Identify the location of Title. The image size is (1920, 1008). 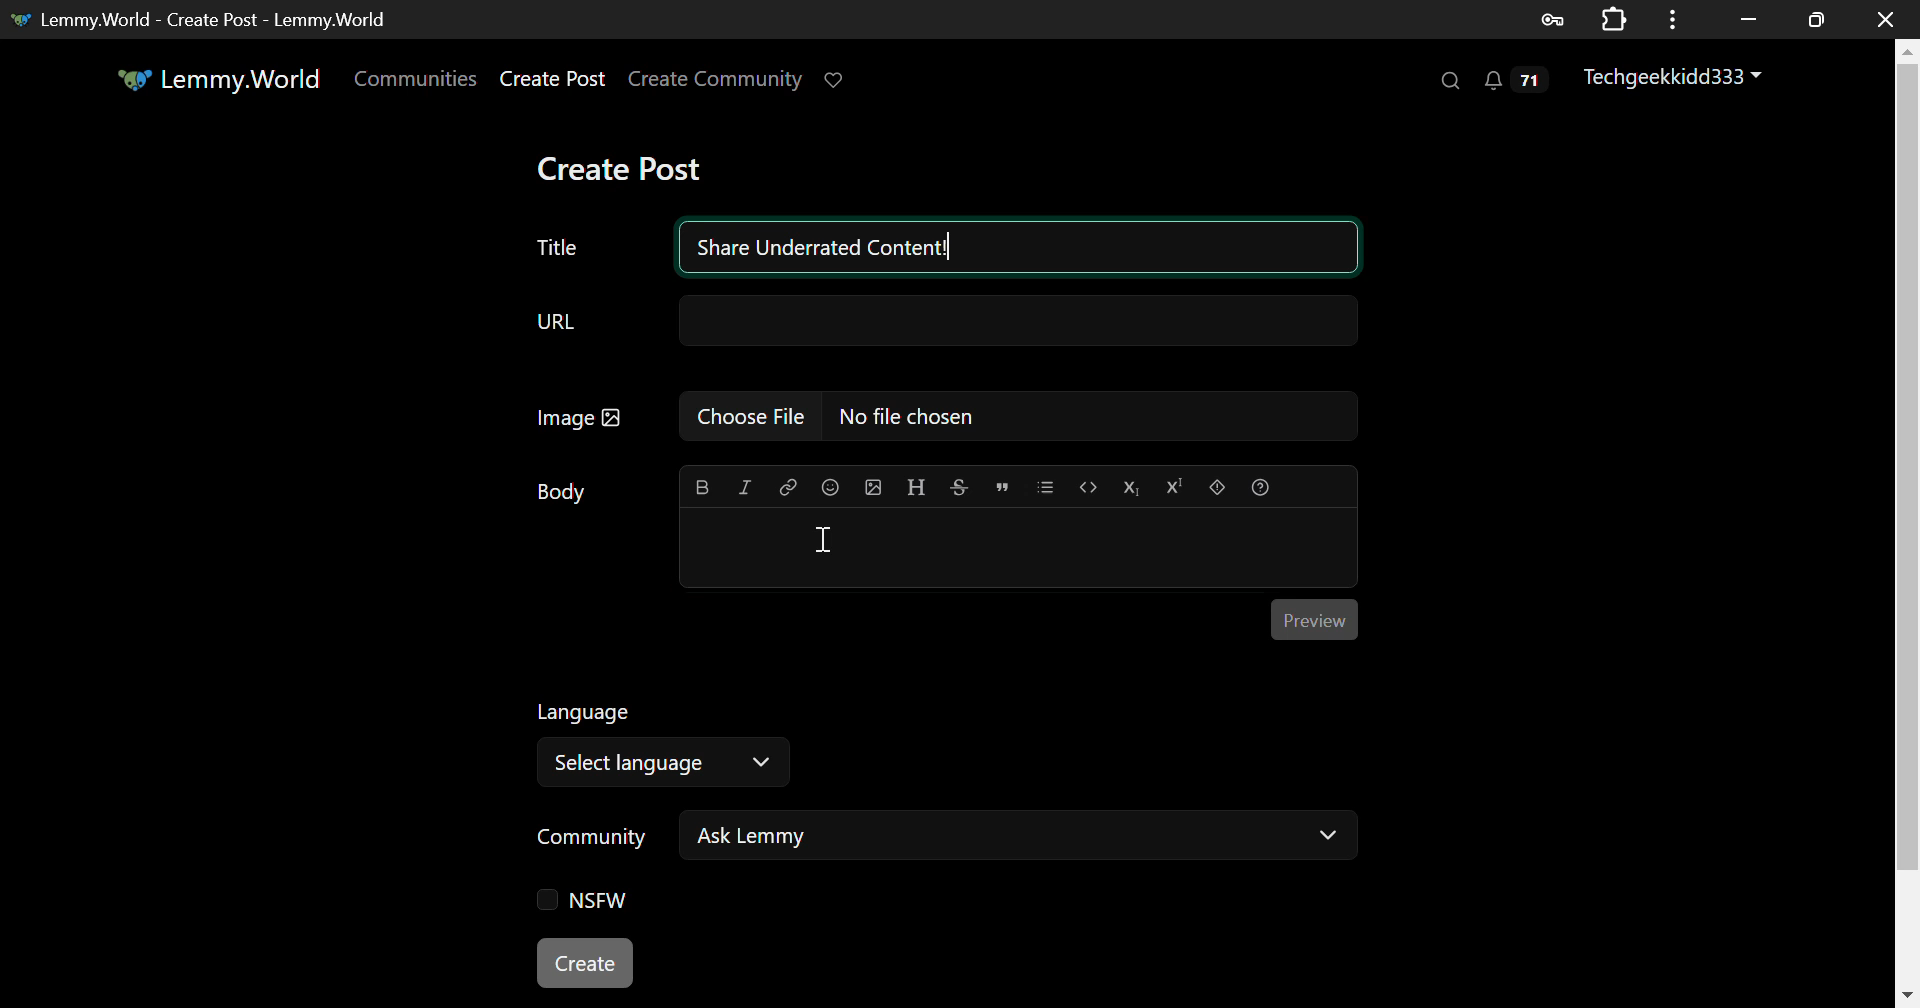
(556, 248).